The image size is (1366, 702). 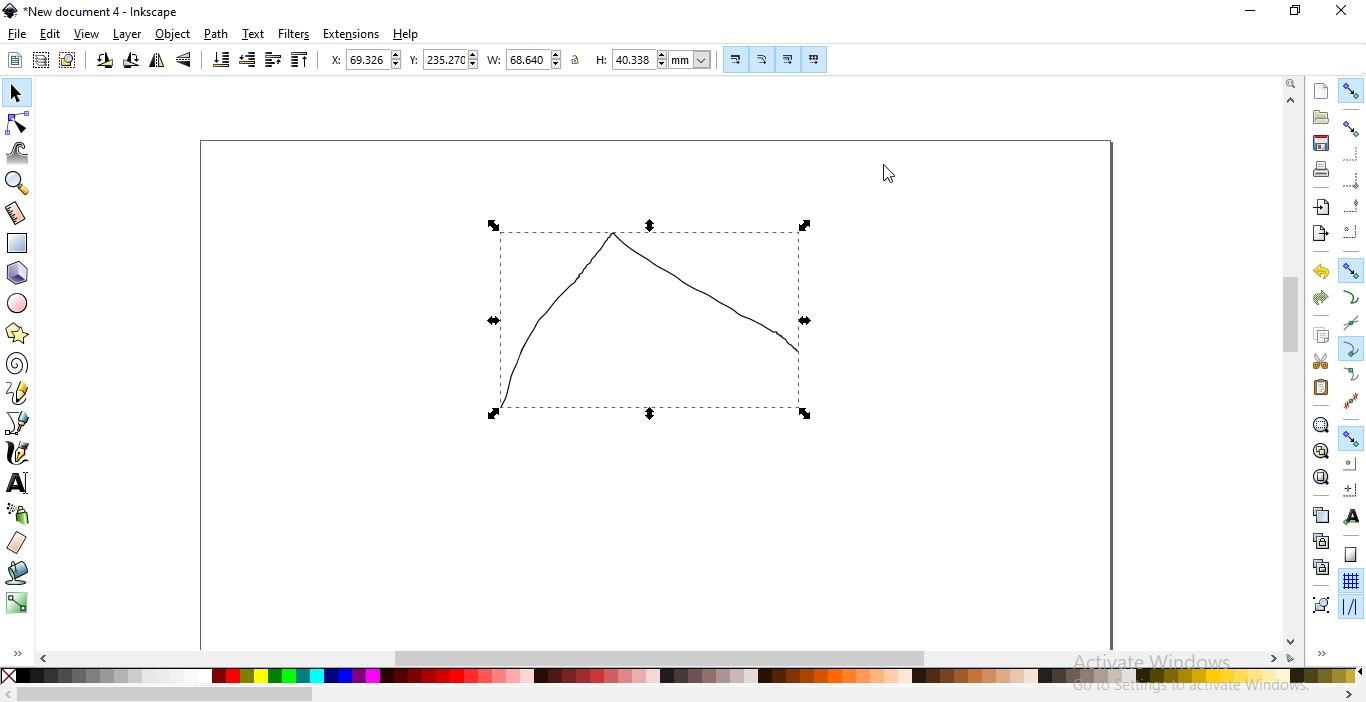 What do you see at coordinates (17, 335) in the screenshot?
I see `create stars and polygons` at bounding box center [17, 335].